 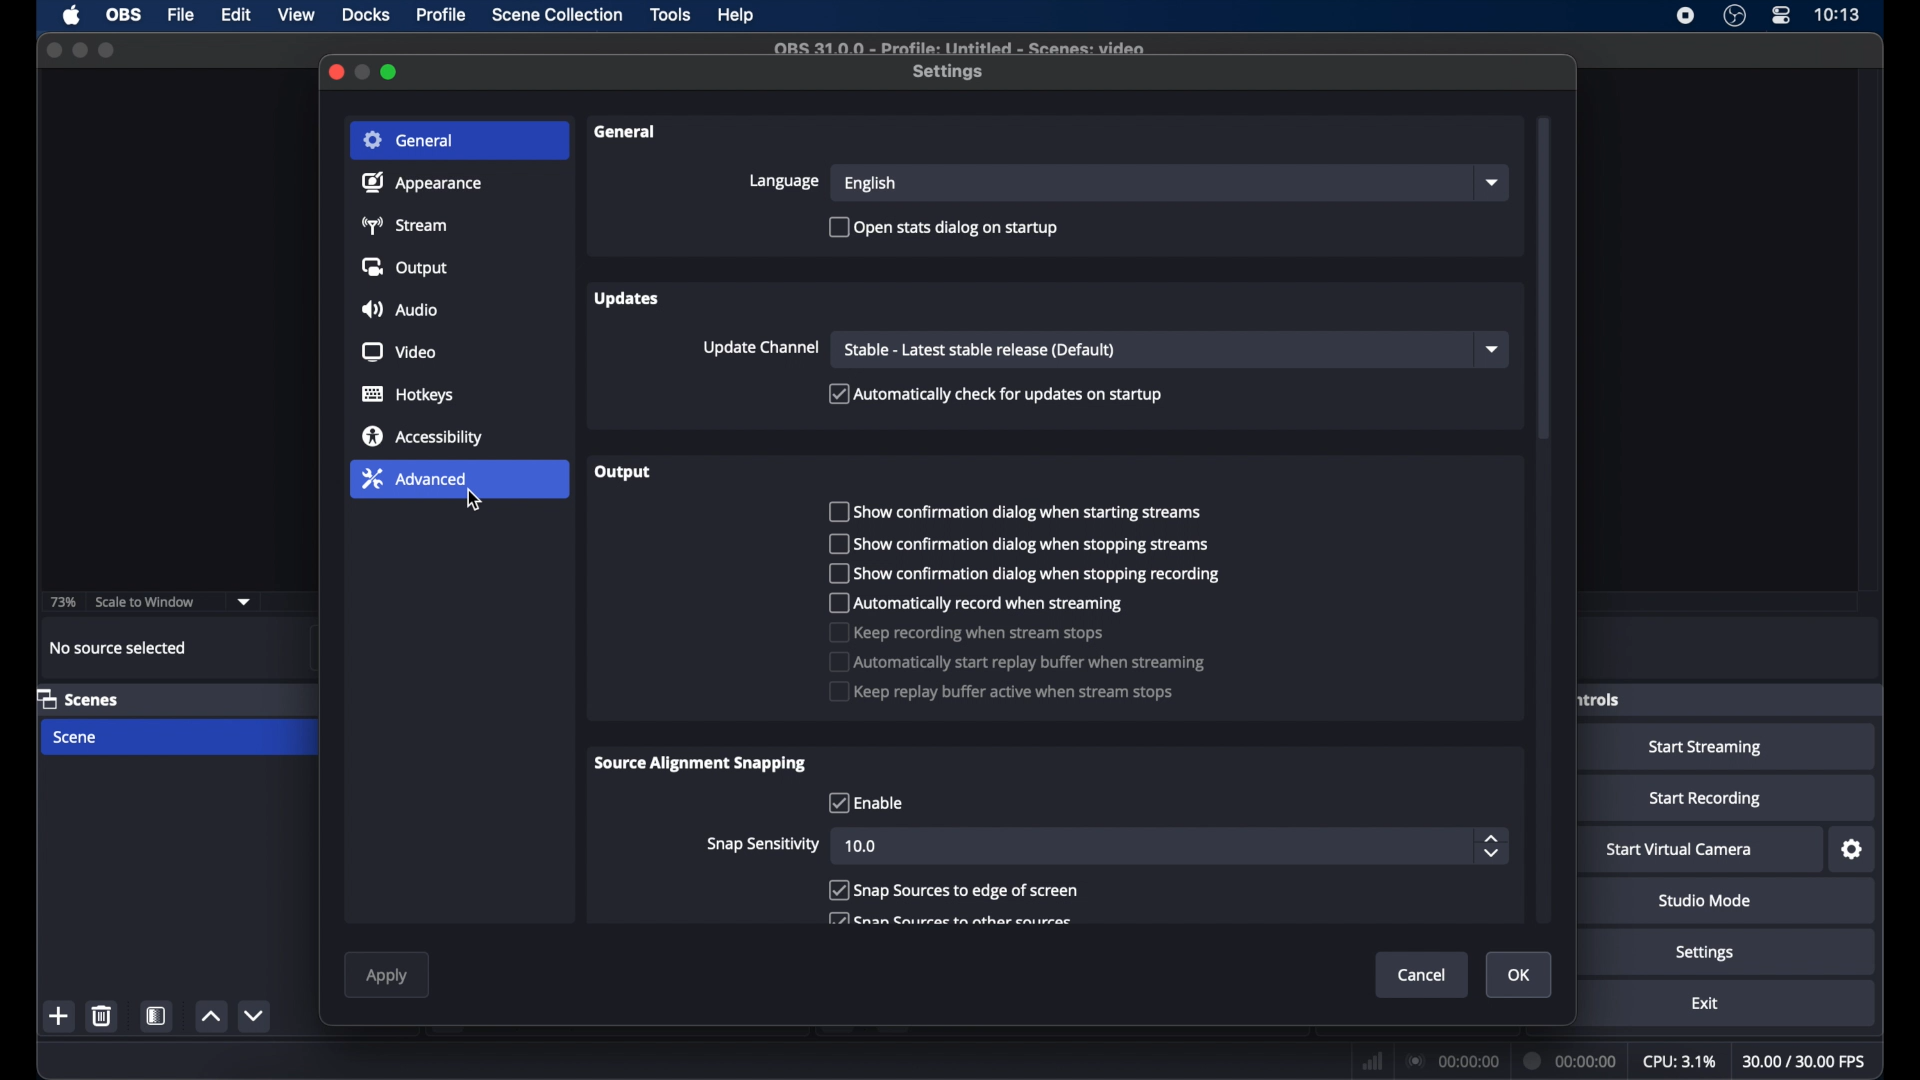 What do you see at coordinates (950, 72) in the screenshot?
I see `settings` at bounding box center [950, 72].